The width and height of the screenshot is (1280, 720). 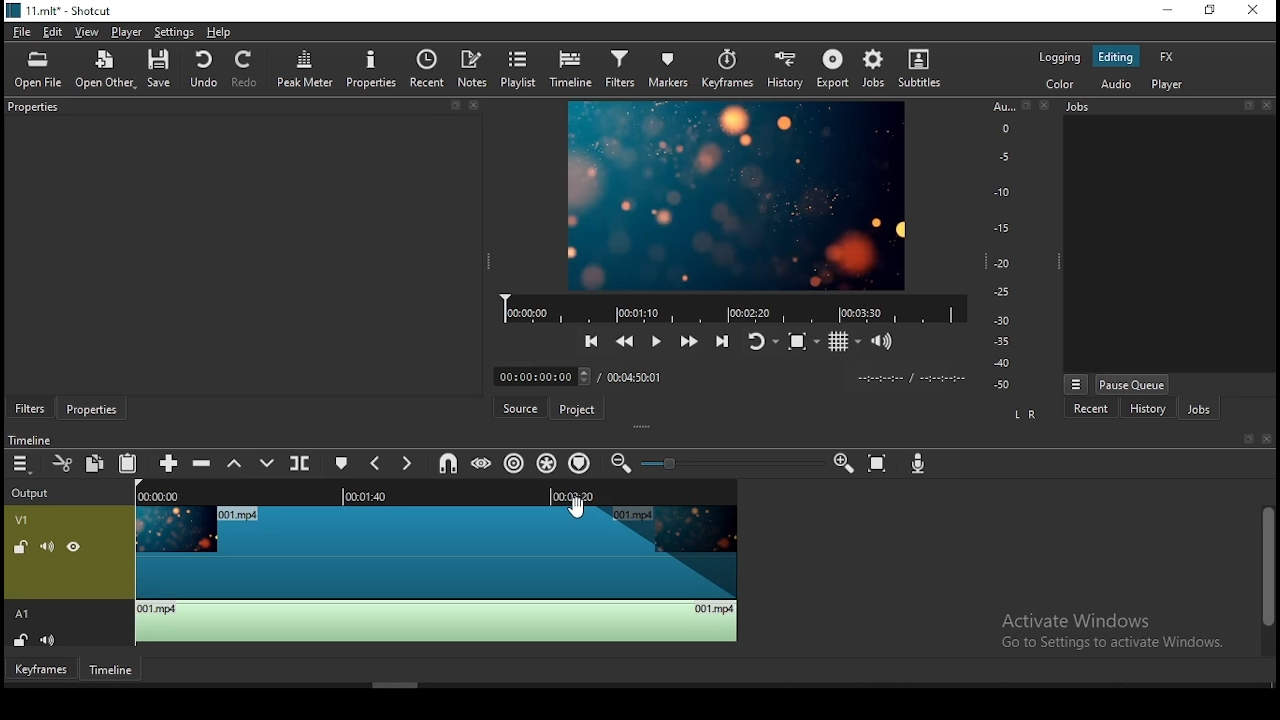 I want to click on video track, so click(x=377, y=563).